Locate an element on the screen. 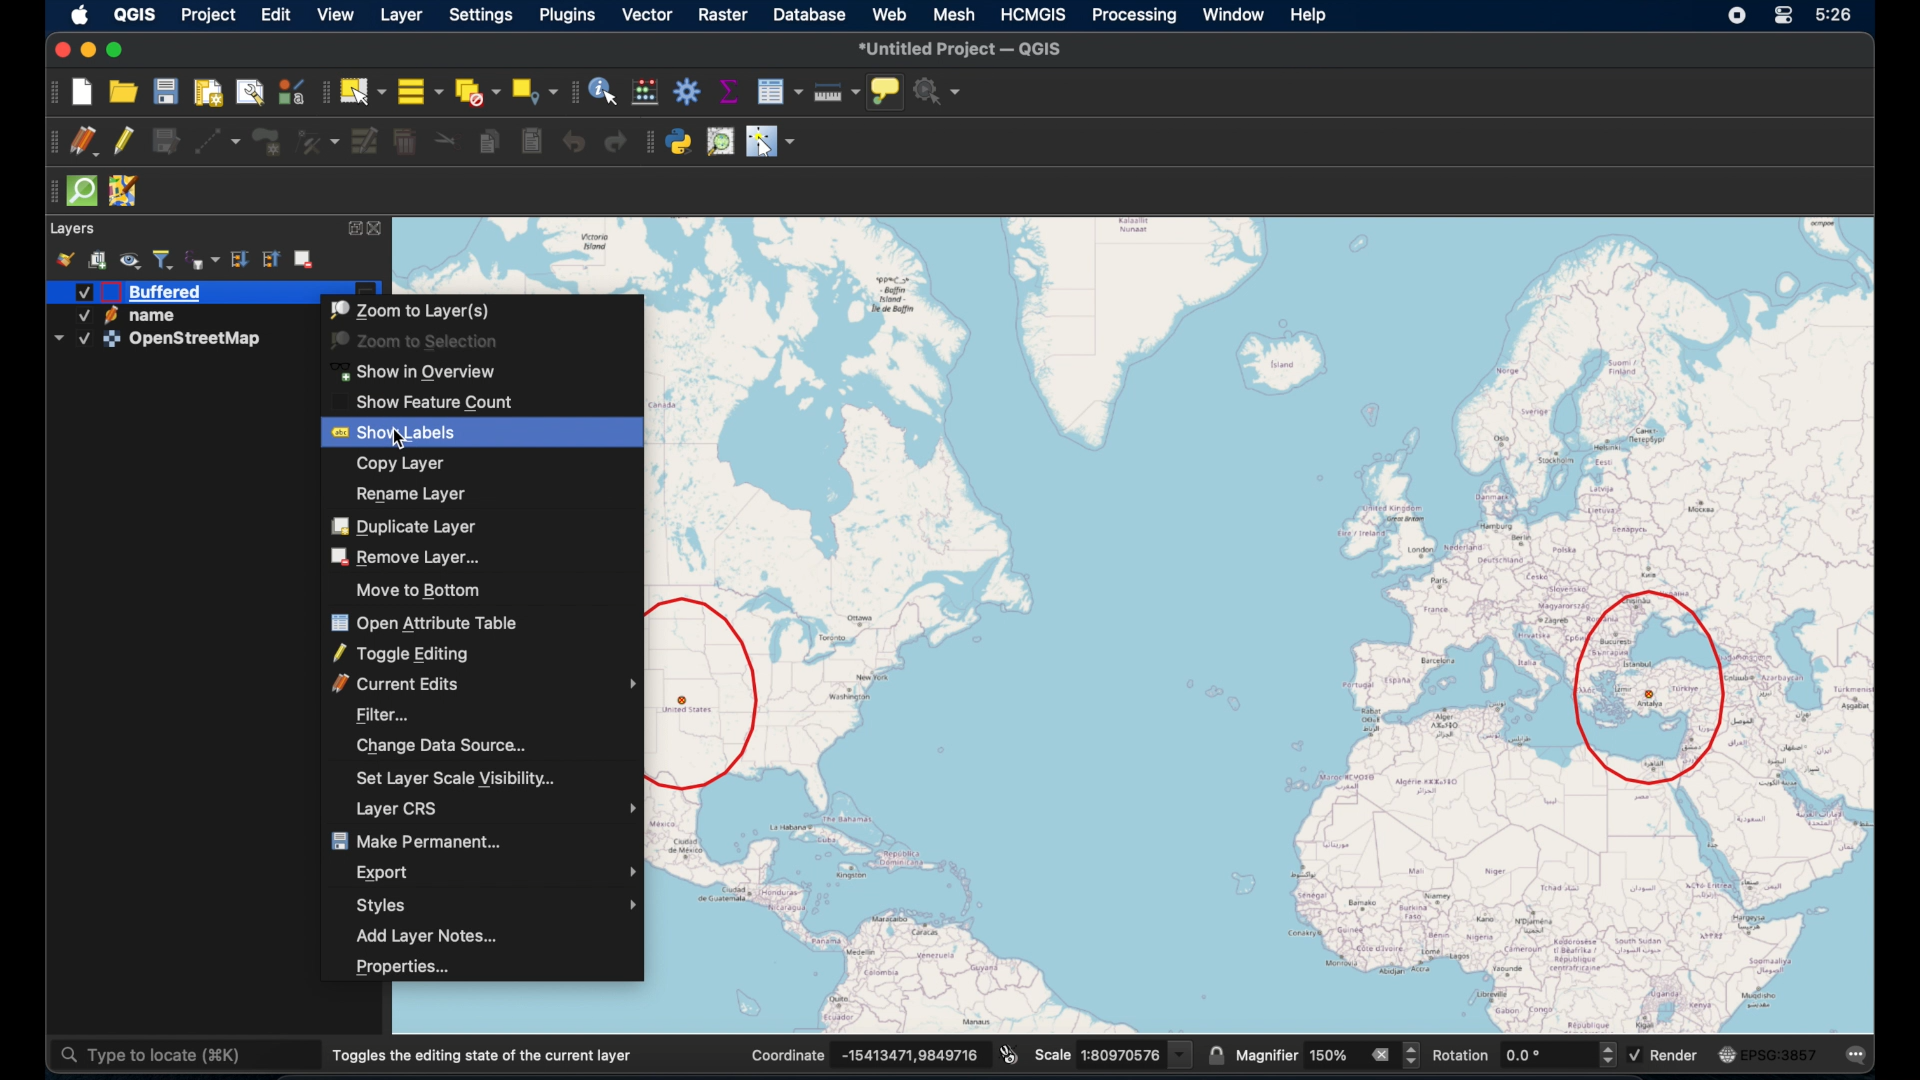  magnifier is located at coordinates (1265, 1053).